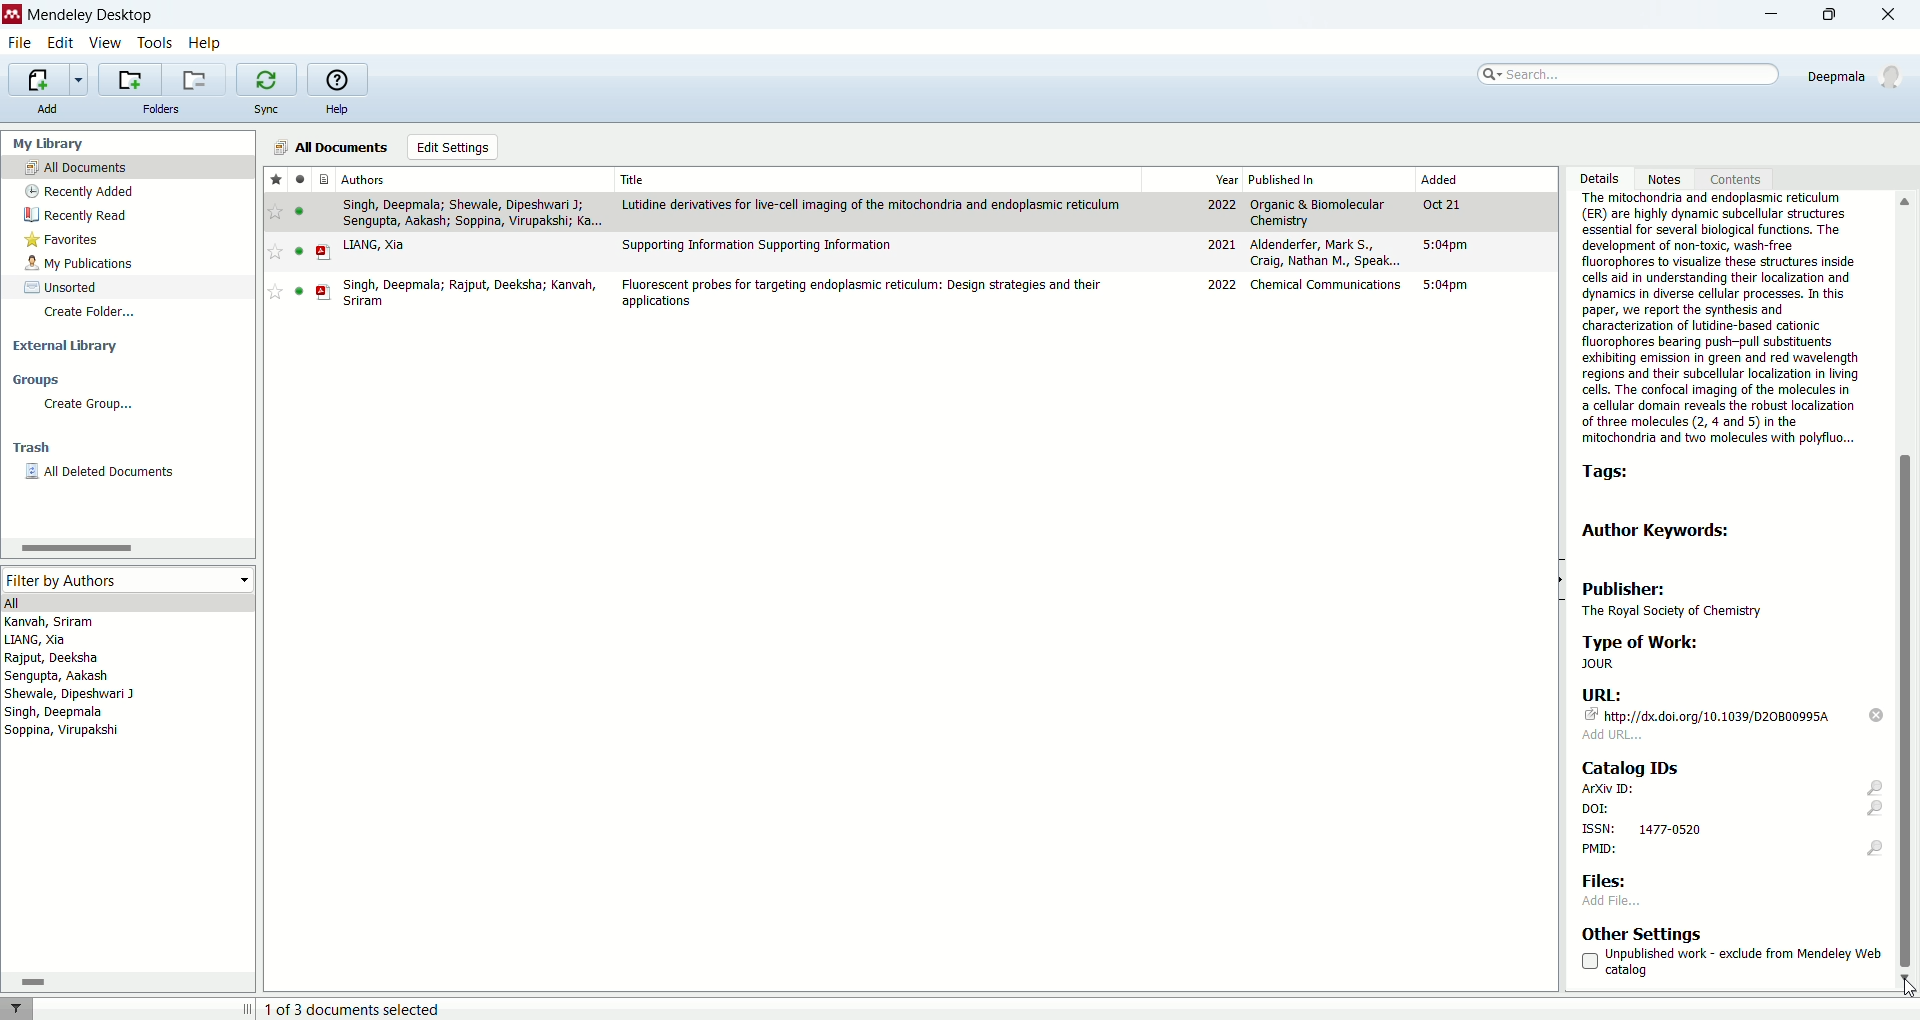  Describe the element at coordinates (1707, 652) in the screenshot. I see `type of work: JOUR` at that location.